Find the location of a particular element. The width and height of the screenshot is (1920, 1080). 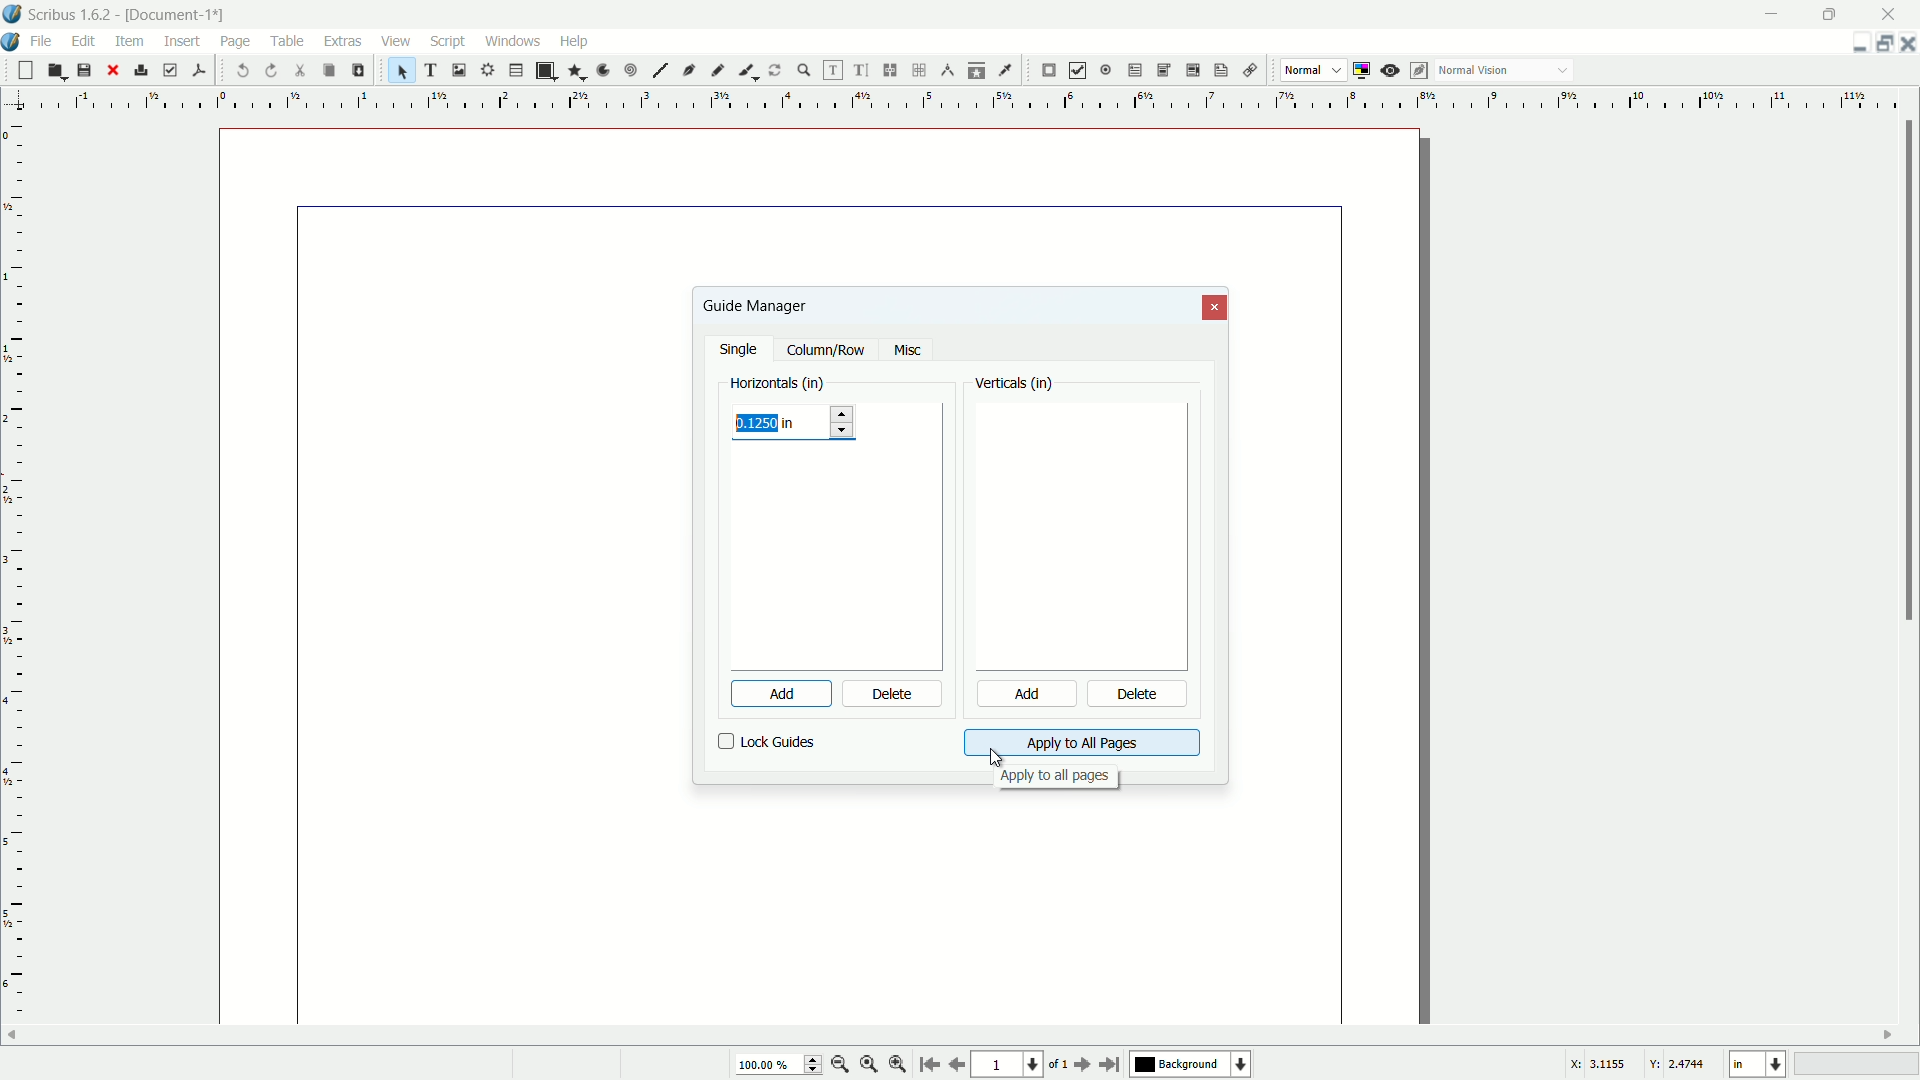

delete is located at coordinates (893, 695).